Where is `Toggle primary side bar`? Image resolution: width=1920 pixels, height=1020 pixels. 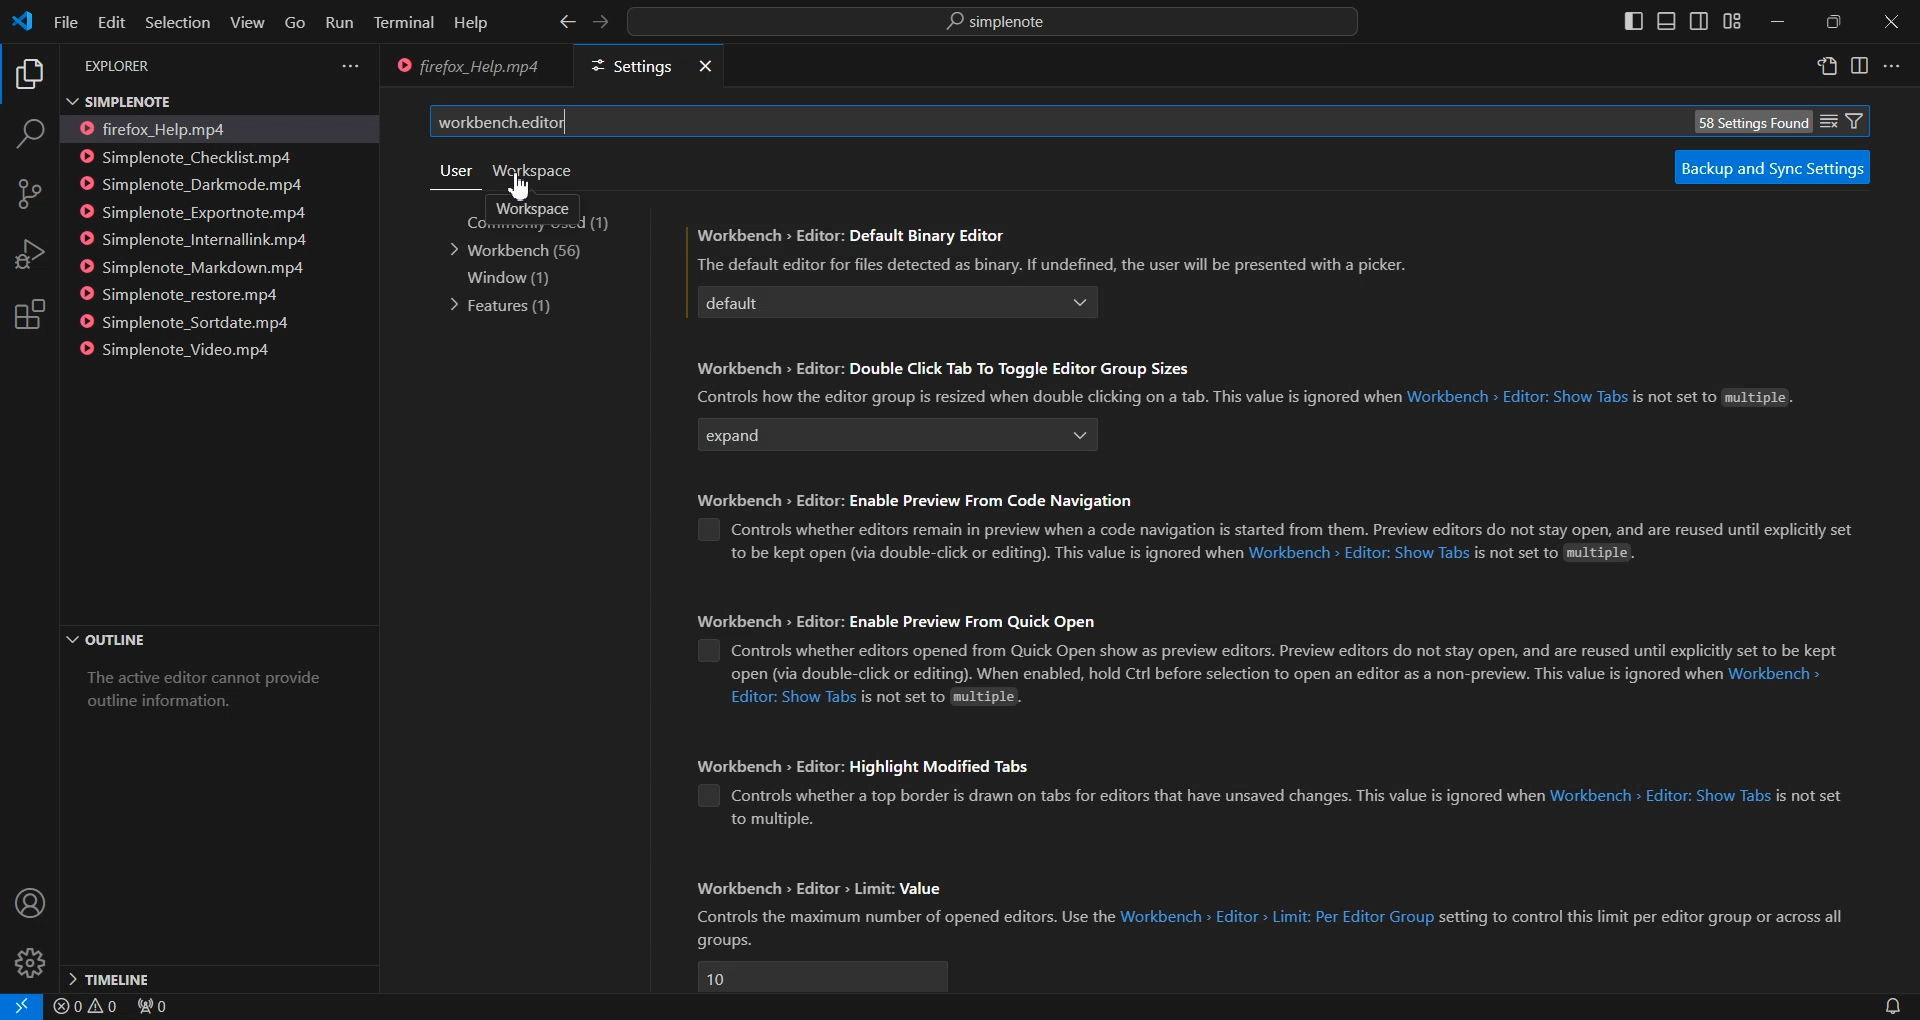
Toggle primary side bar is located at coordinates (1635, 21).